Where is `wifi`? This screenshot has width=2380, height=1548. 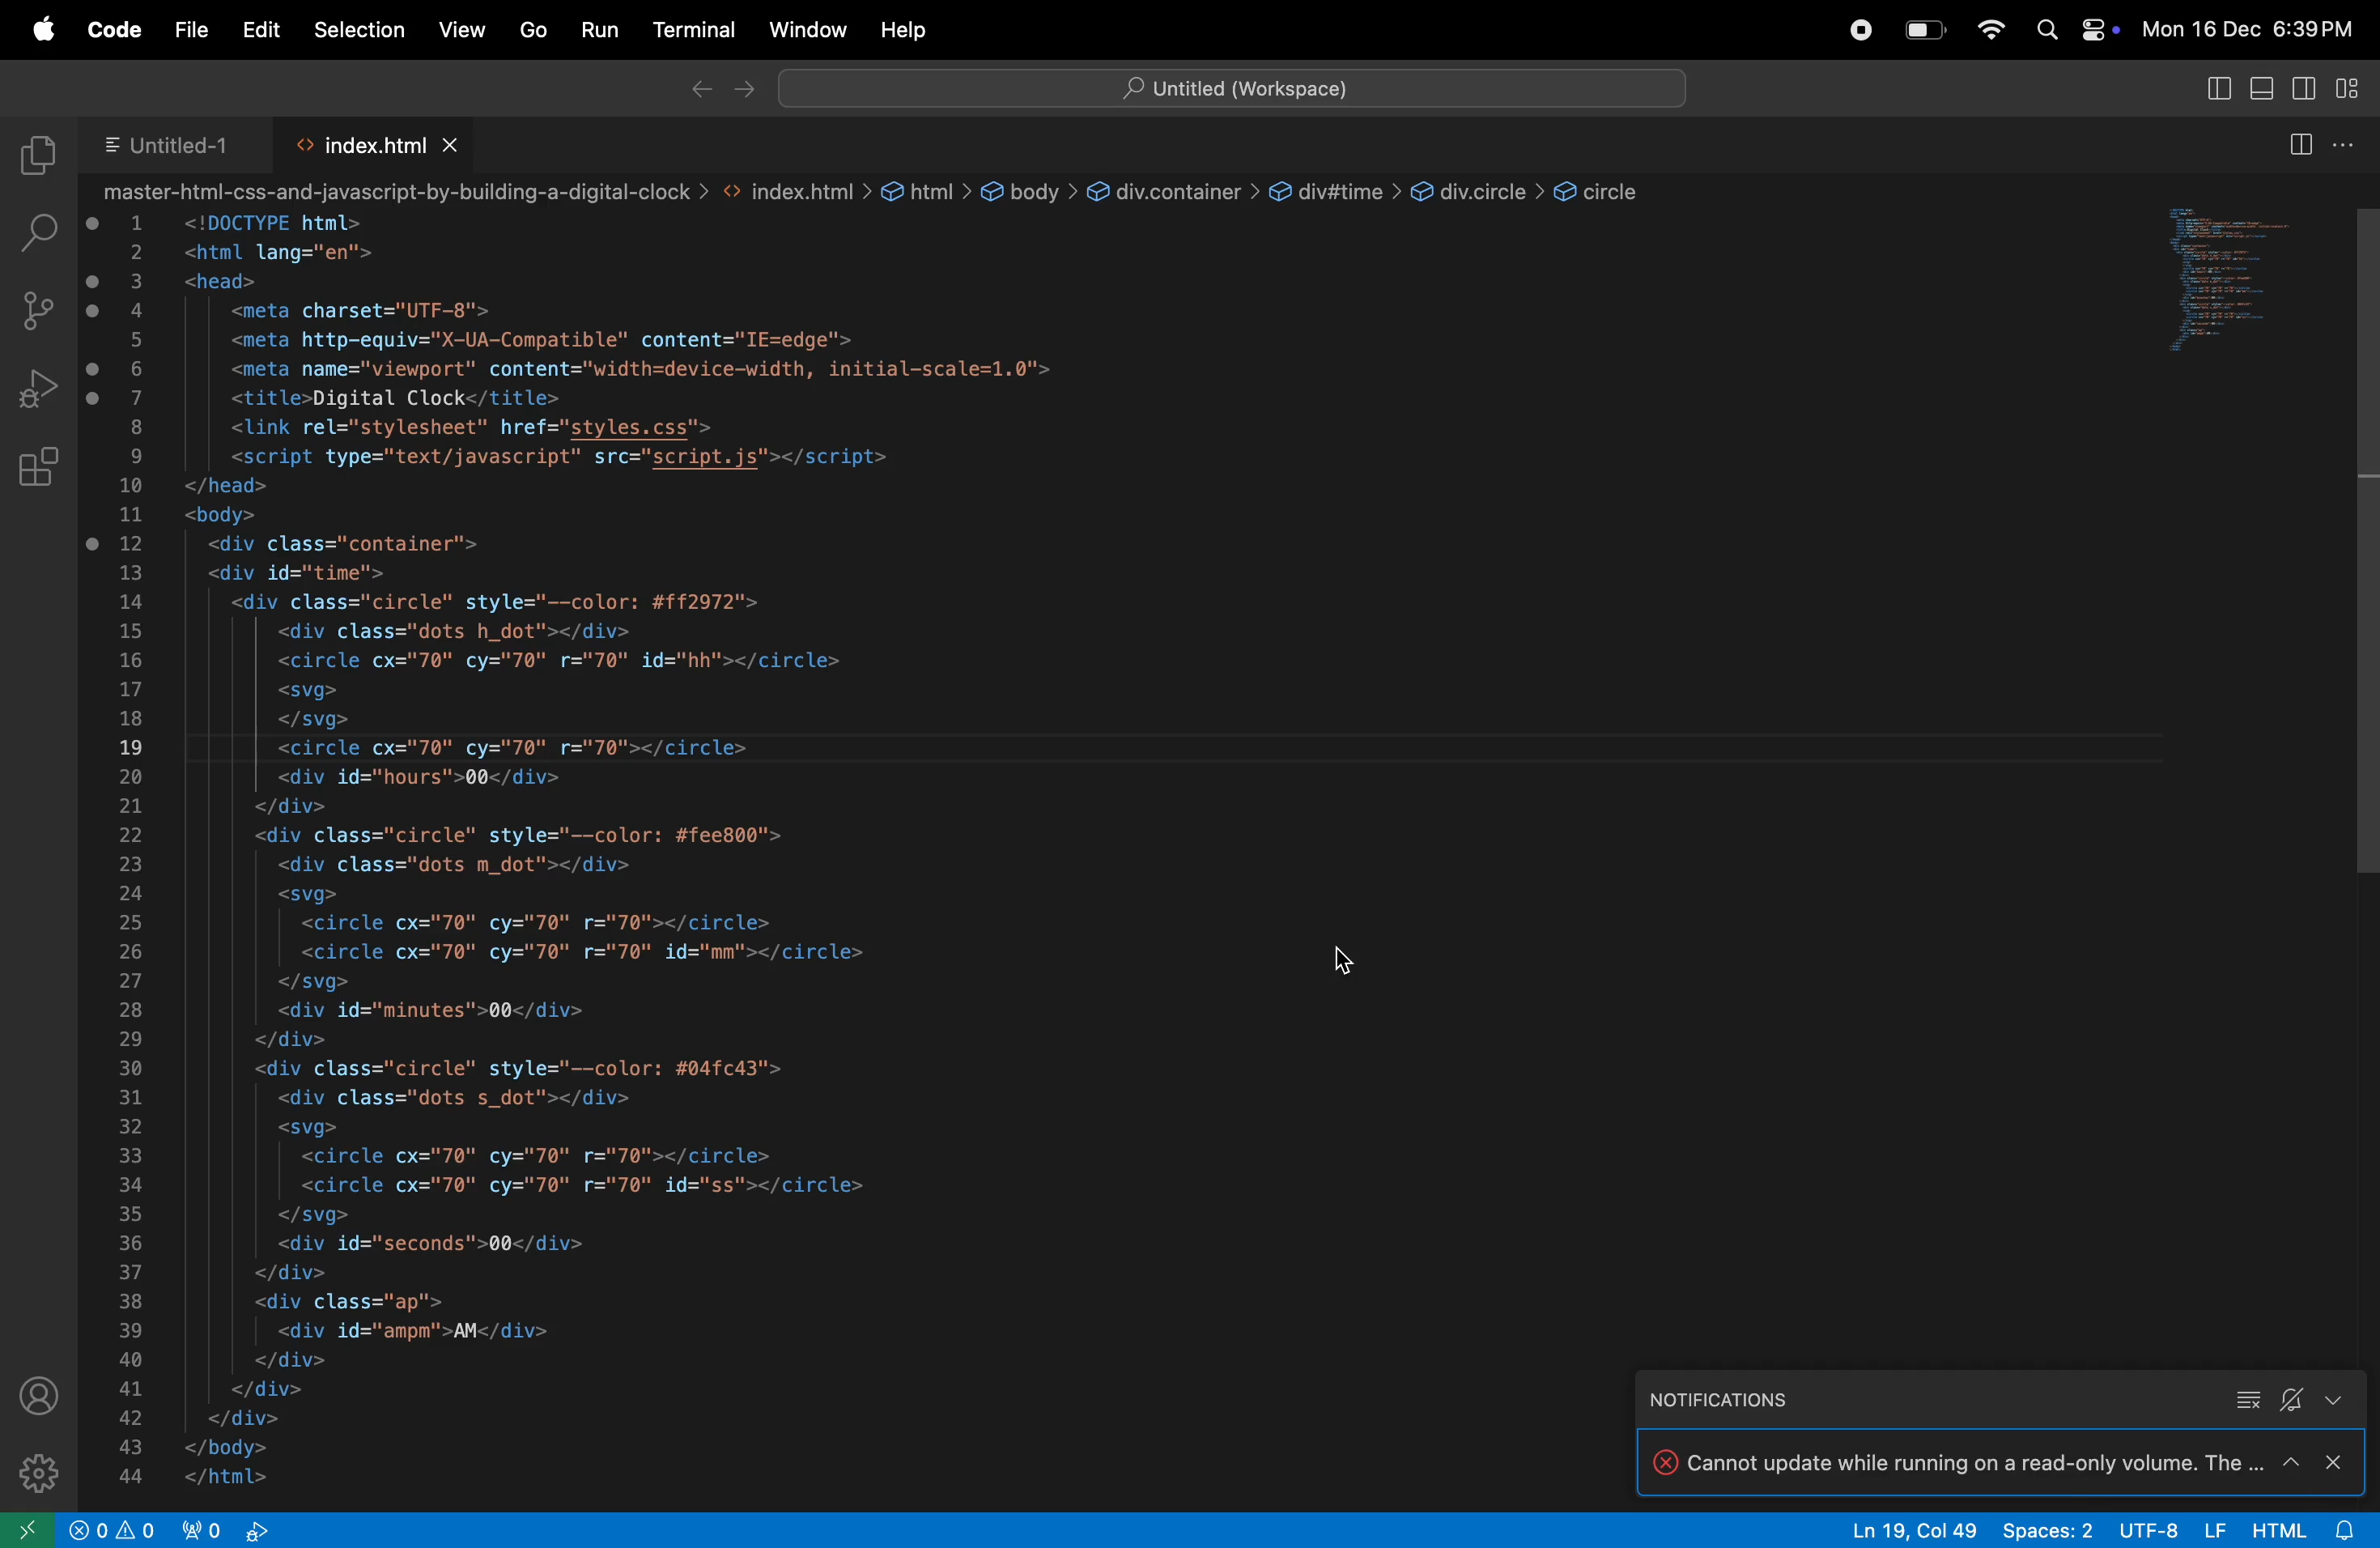 wifi is located at coordinates (1991, 29).